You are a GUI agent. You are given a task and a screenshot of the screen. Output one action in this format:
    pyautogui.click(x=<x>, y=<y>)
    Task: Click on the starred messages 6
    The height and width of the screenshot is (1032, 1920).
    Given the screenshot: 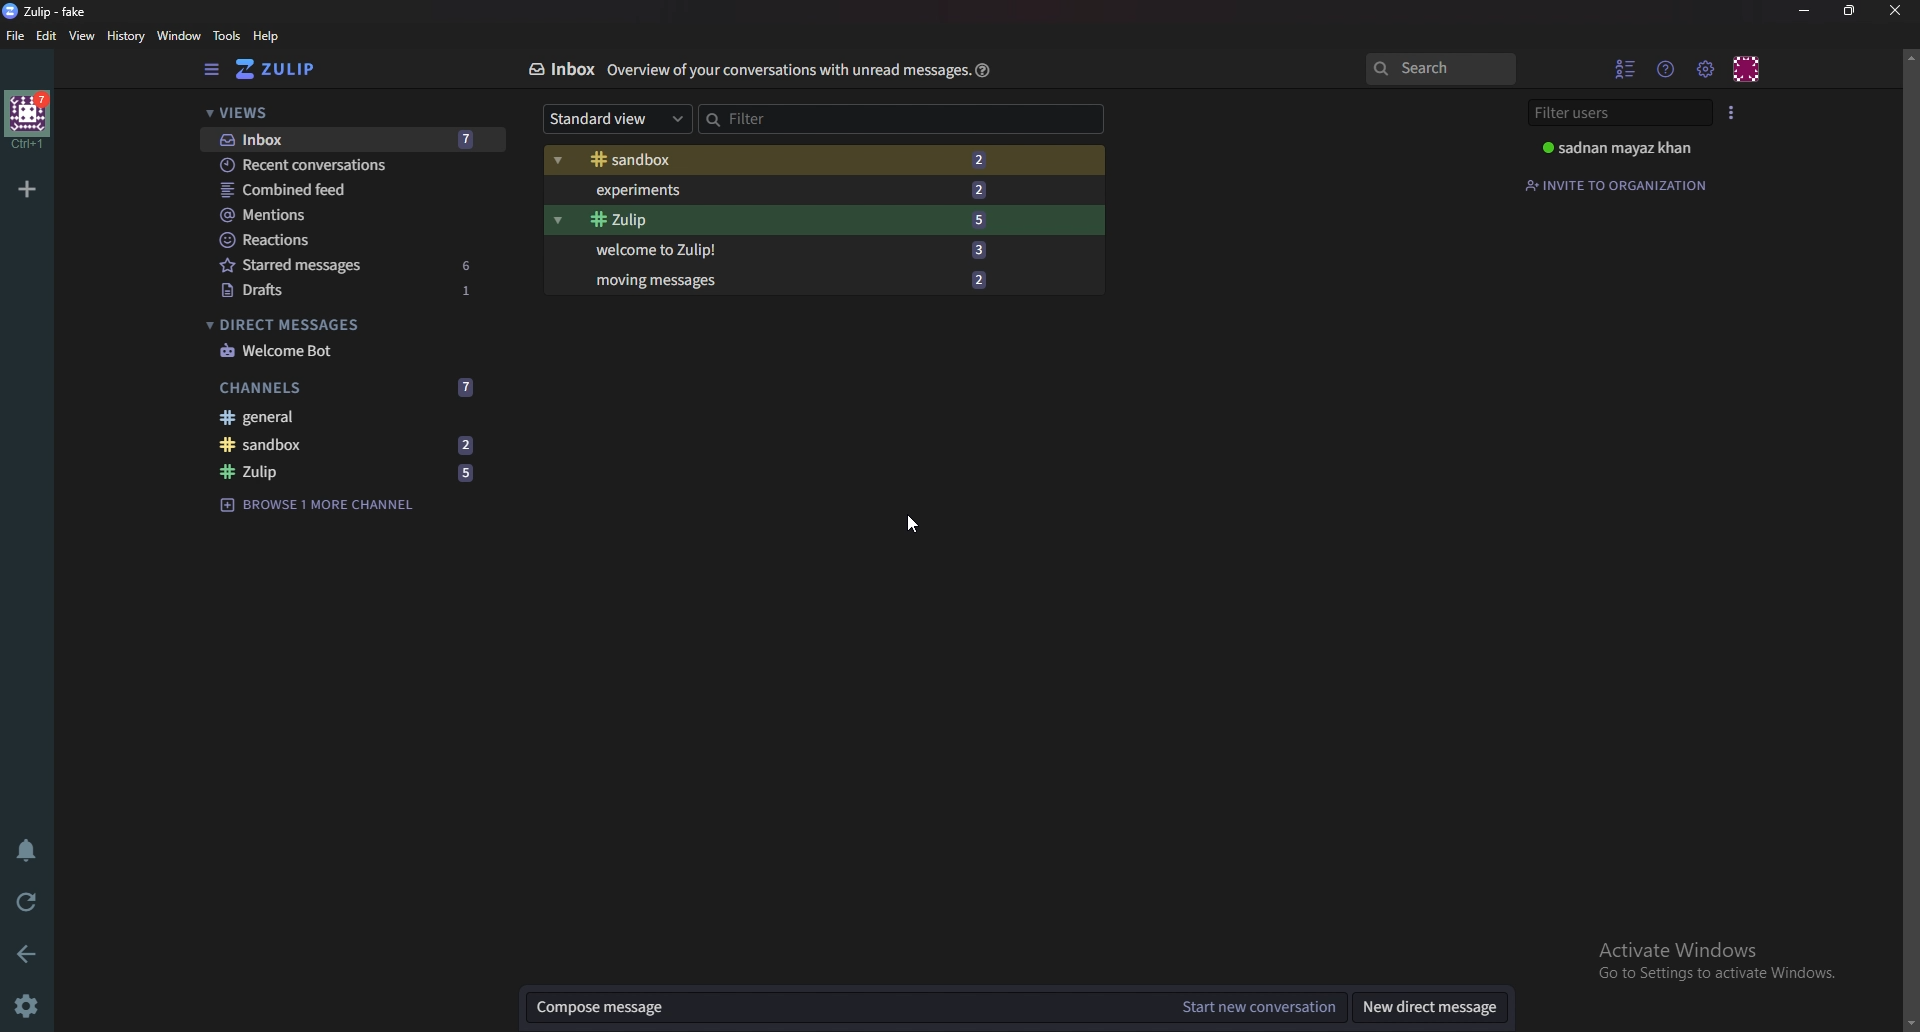 What is the action you would take?
    pyautogui.click(x=349, y=265)
    